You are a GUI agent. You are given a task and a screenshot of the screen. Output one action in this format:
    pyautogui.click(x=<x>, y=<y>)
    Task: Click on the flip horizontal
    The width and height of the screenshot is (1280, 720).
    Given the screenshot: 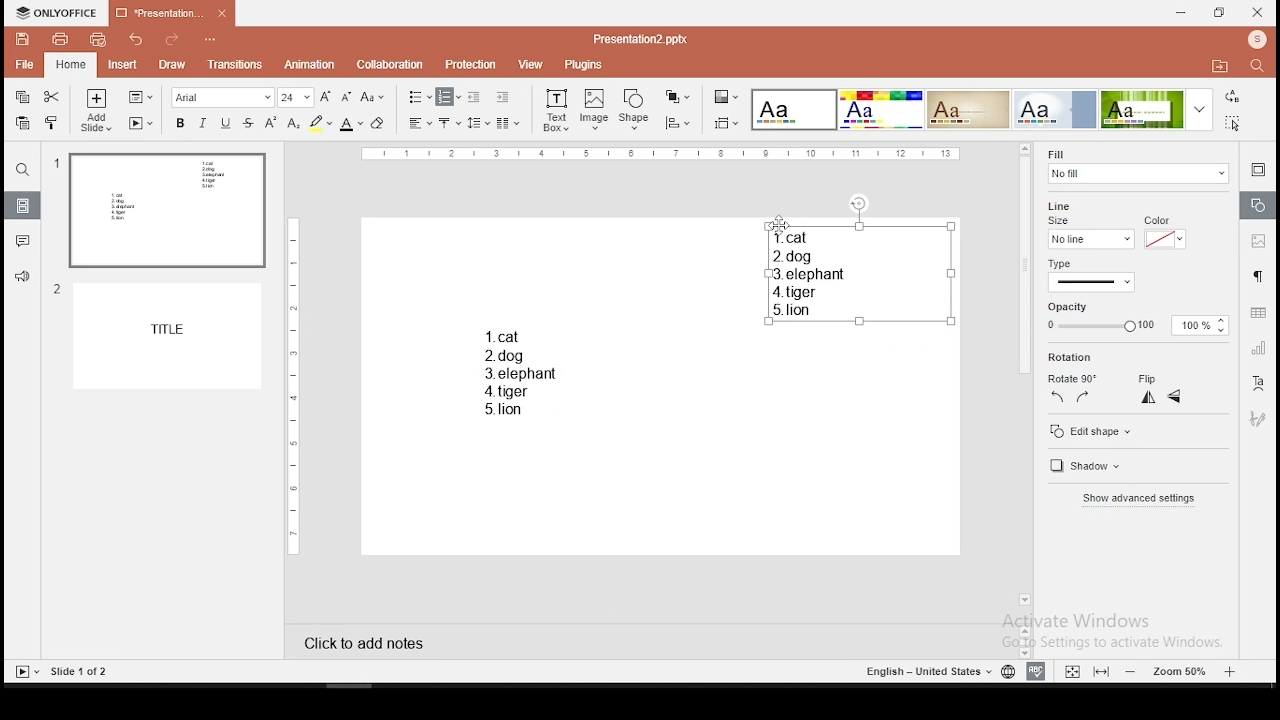 What is the action you would take?
    pyautogui.click(x=1175, y=397)
    